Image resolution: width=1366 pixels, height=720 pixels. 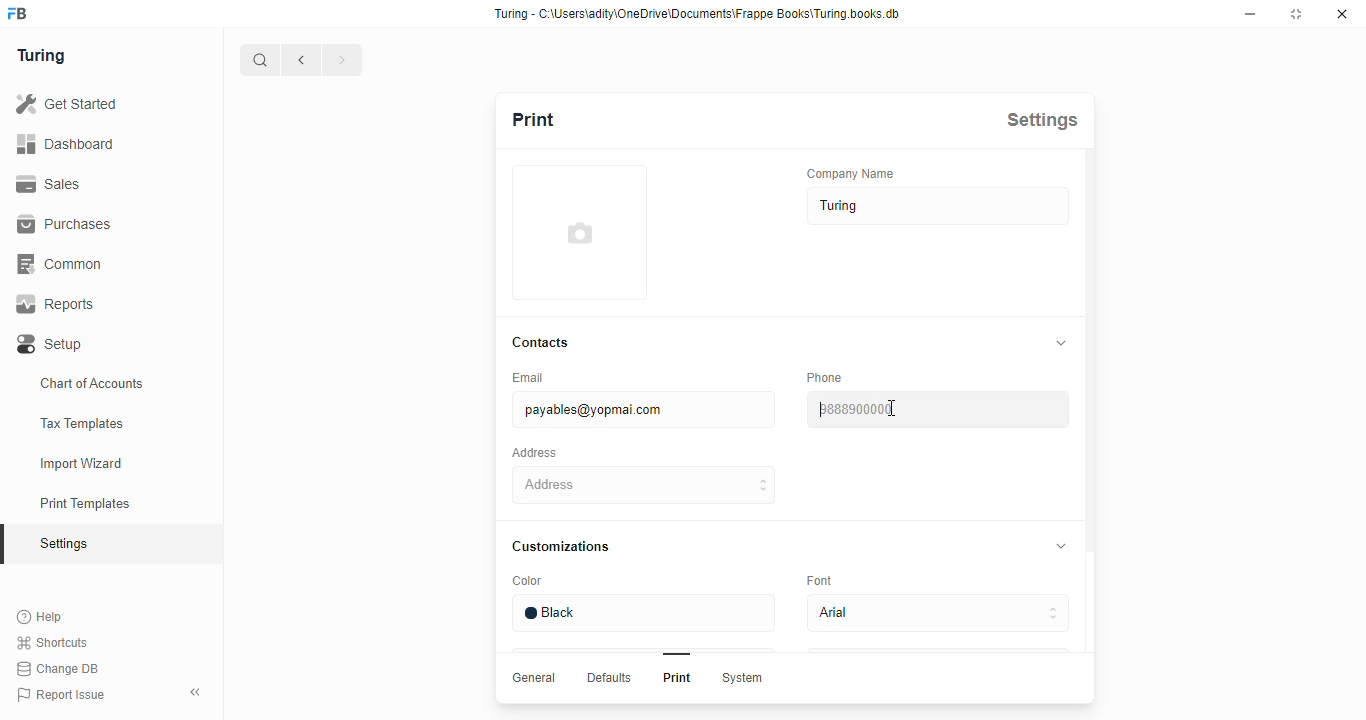 What do you see at coordinates (99, 223) in the screenshot?
I see `Purchases` at bounding box center [99, 223].